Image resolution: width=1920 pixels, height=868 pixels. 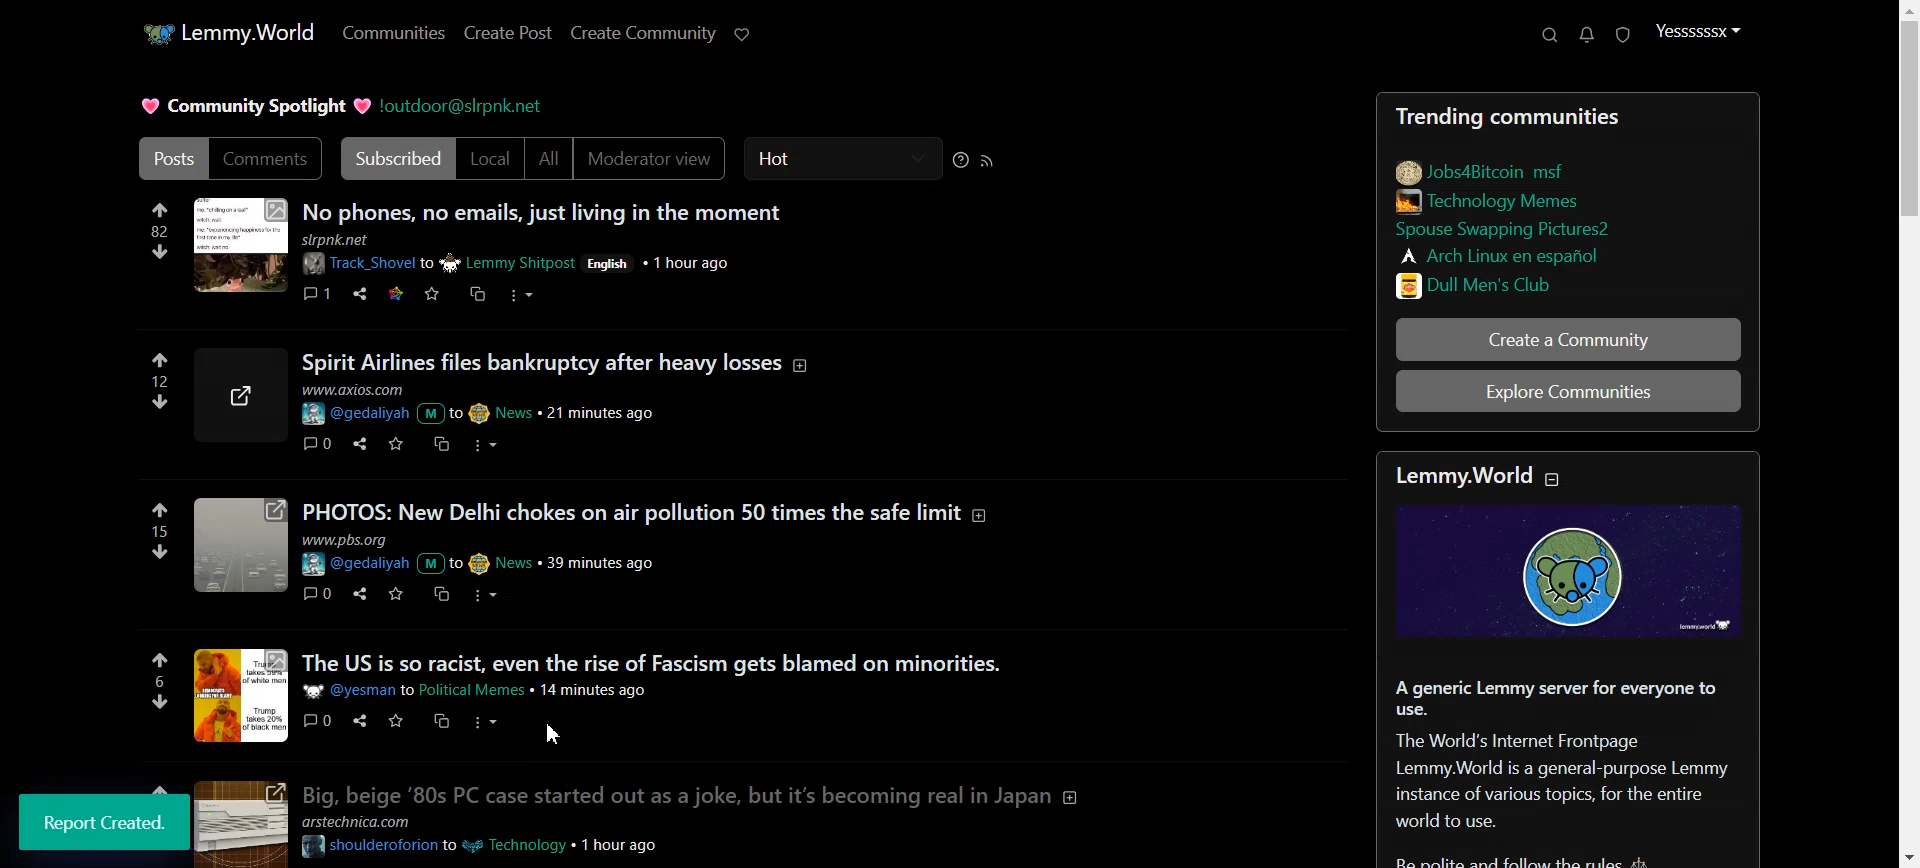 I want to click on comments, so click(x=317, y=291).